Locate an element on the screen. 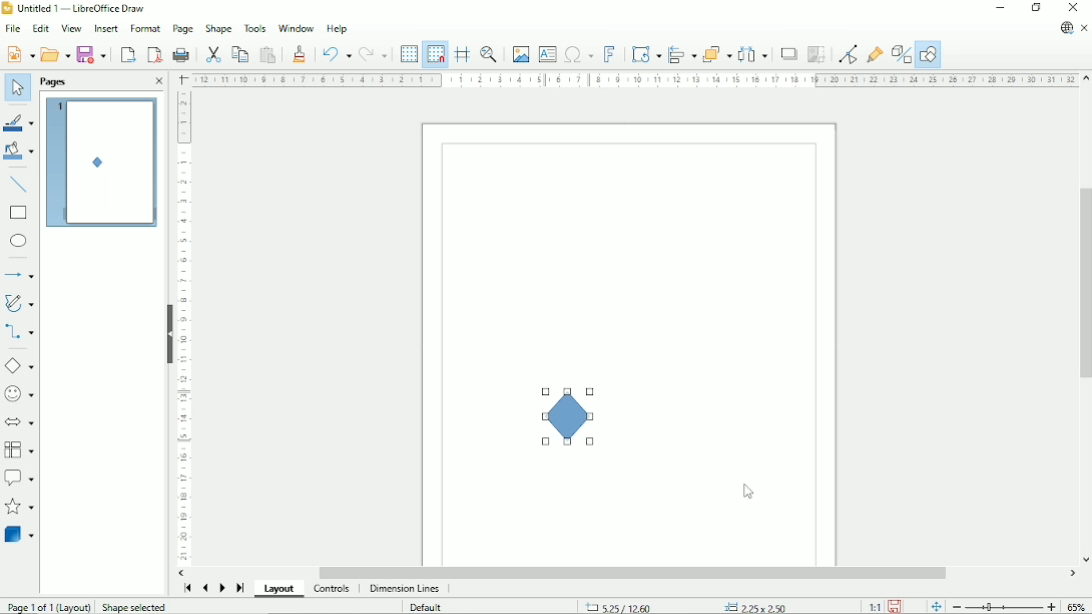 The image size is (1092, 614). Shape centered is located at coordinates (565, 417).